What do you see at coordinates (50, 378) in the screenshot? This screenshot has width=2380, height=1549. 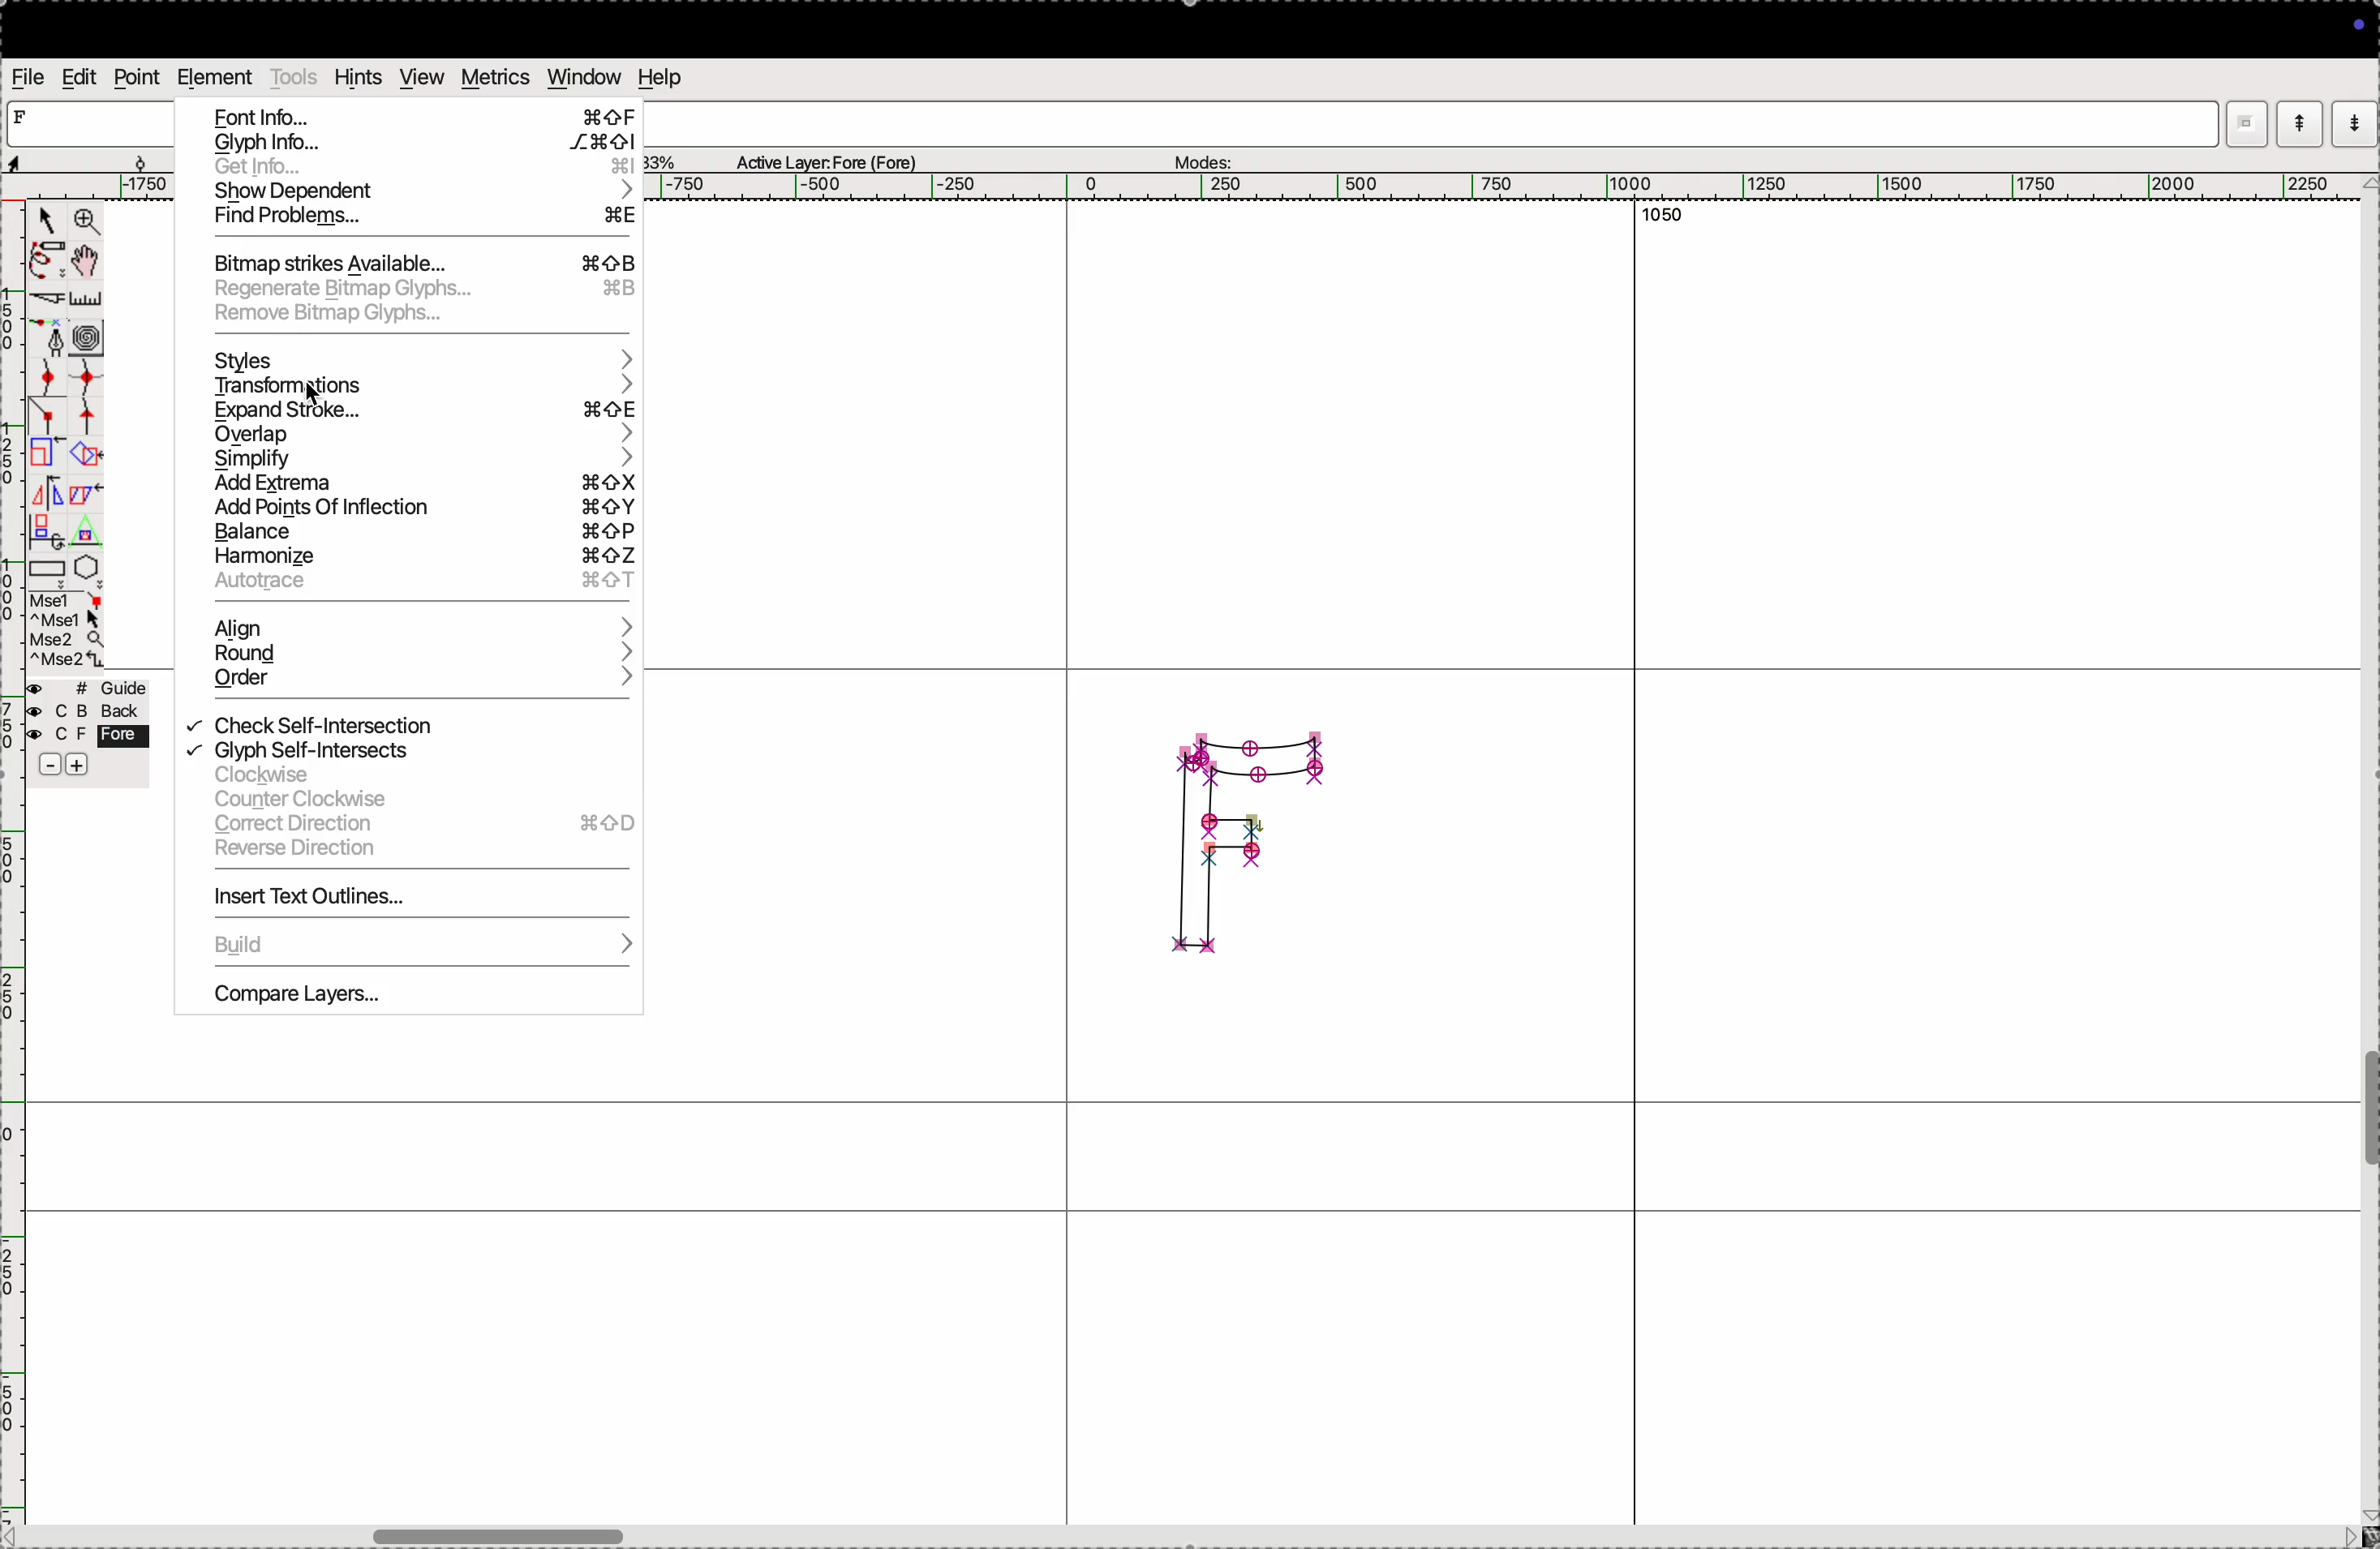 I see `point curve` at bounding box center [50, 378].